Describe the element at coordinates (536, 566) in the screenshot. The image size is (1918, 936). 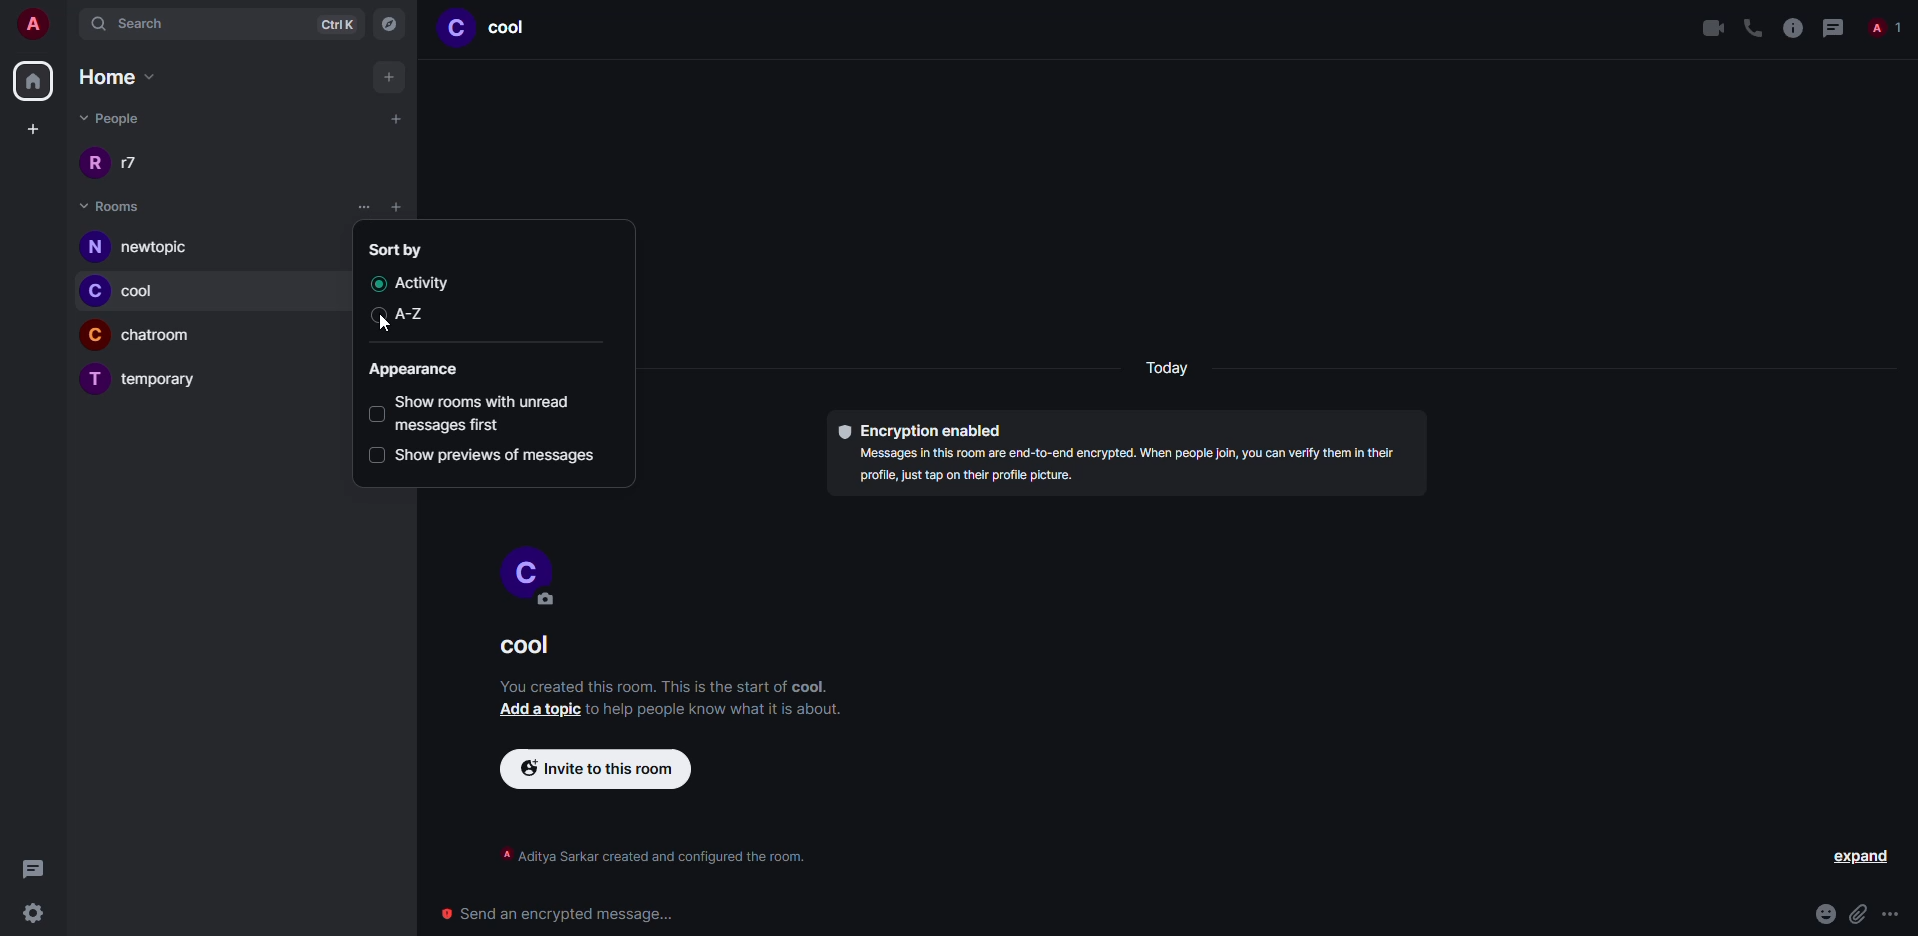
I see `profile` at that location.